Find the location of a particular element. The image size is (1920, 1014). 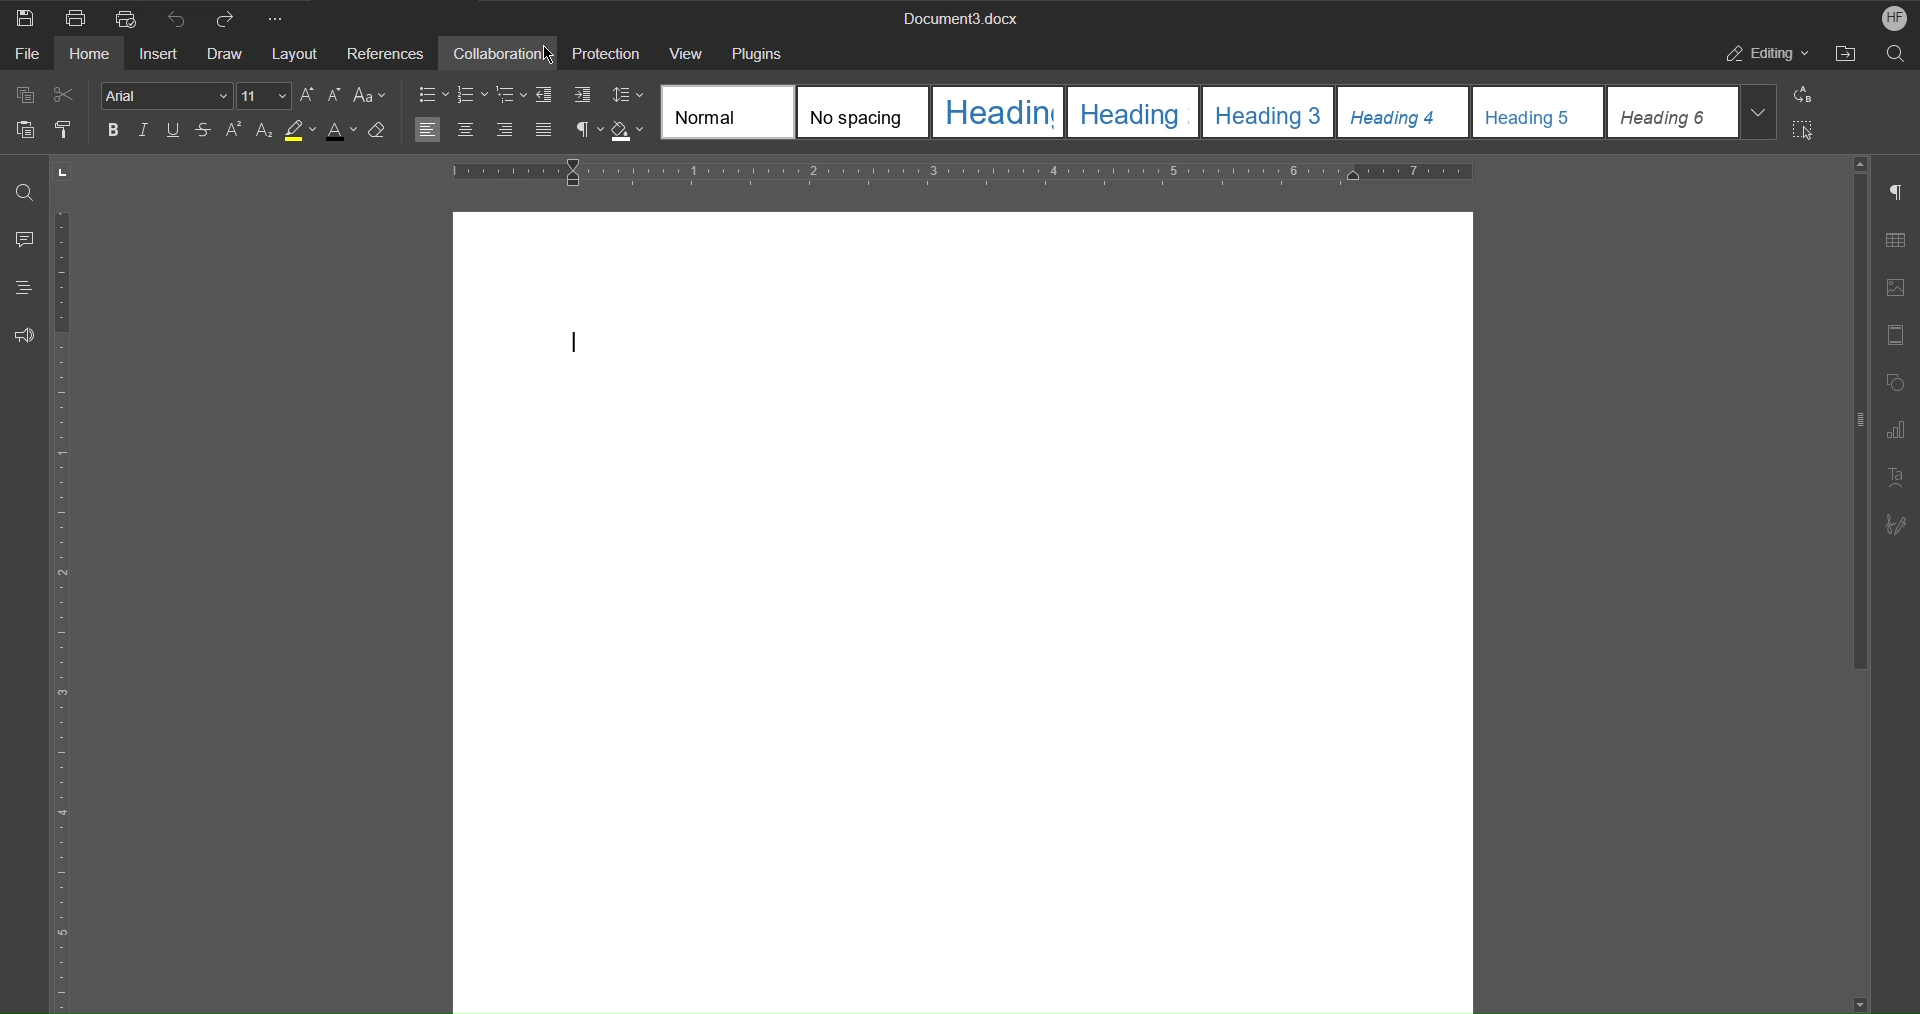

Align right is located at coordinates (505, 131).